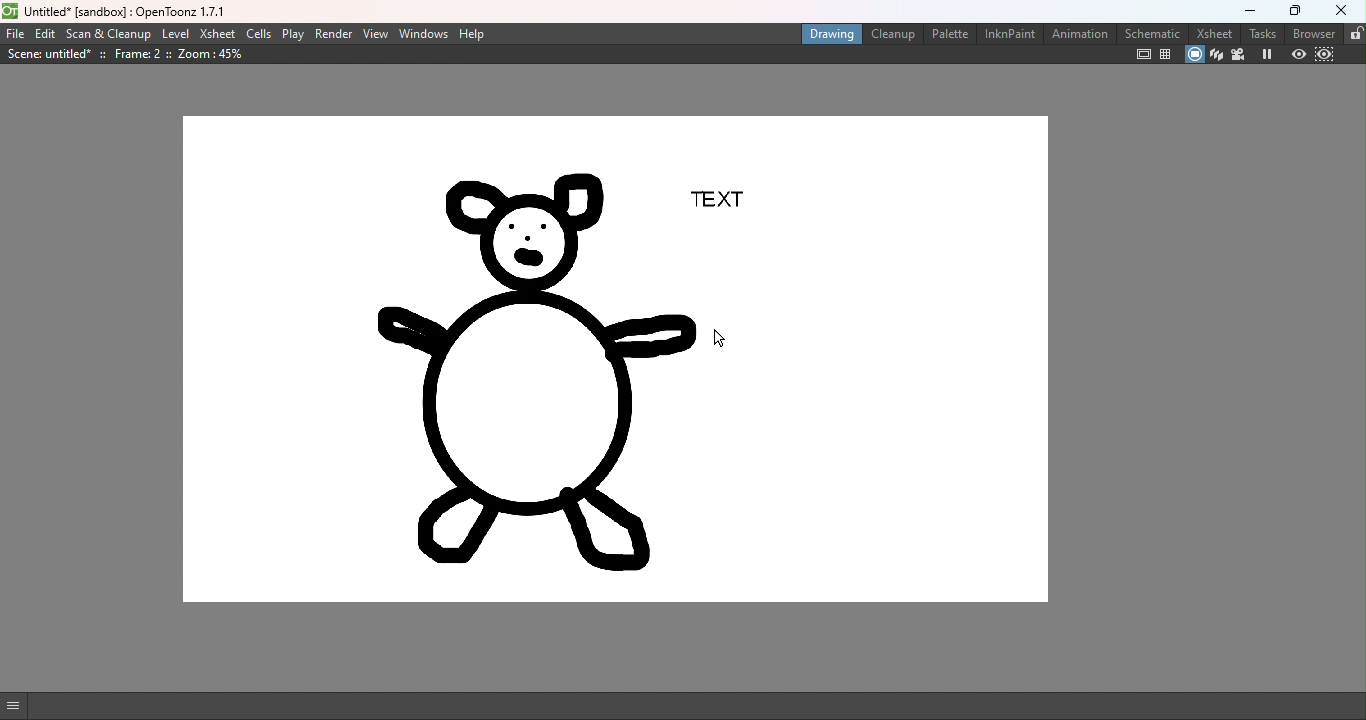 The height and width of the screenshot is (720, 1366). What do you see at coordinates (127, 11) in the screenshot?
I see `Untitled" [sandbox] : OpenToonz 1.7.1` at bounding box center [127, 11].